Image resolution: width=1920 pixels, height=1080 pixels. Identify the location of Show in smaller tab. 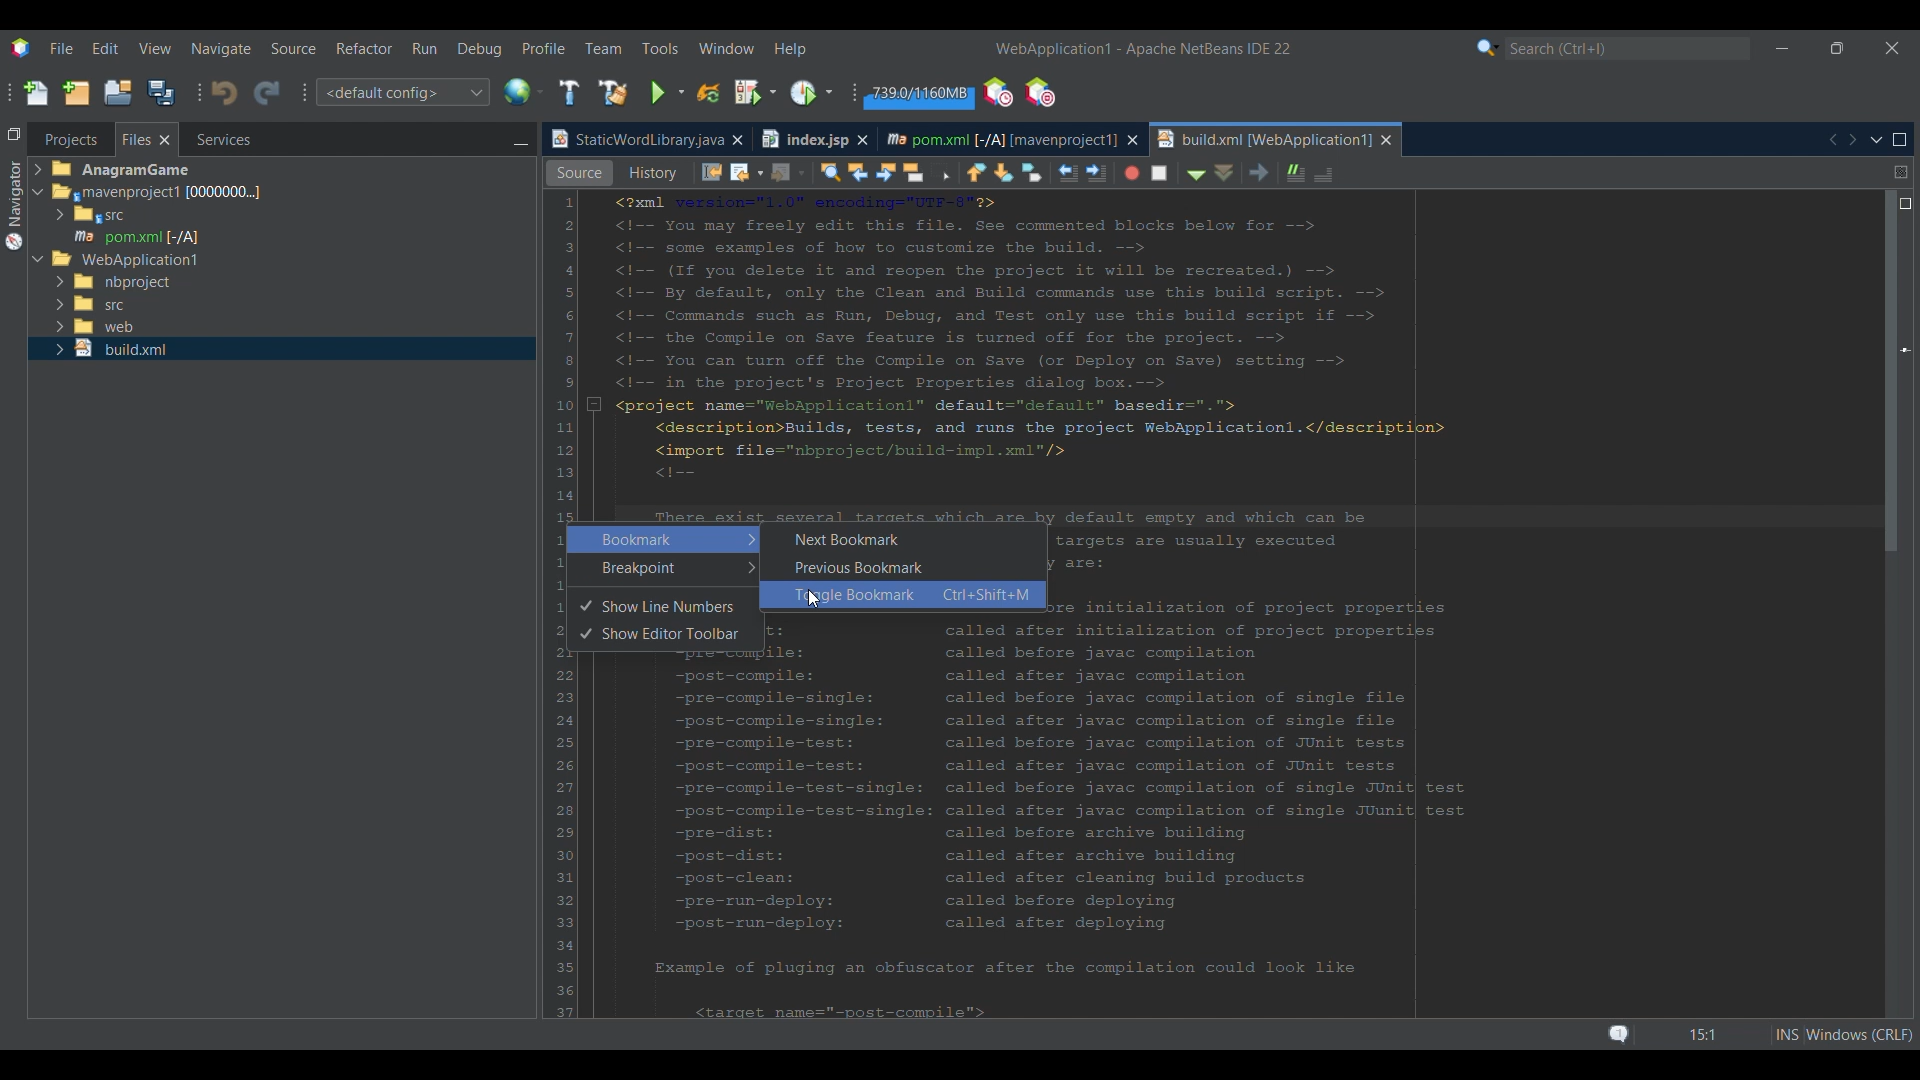
(1837, 48).